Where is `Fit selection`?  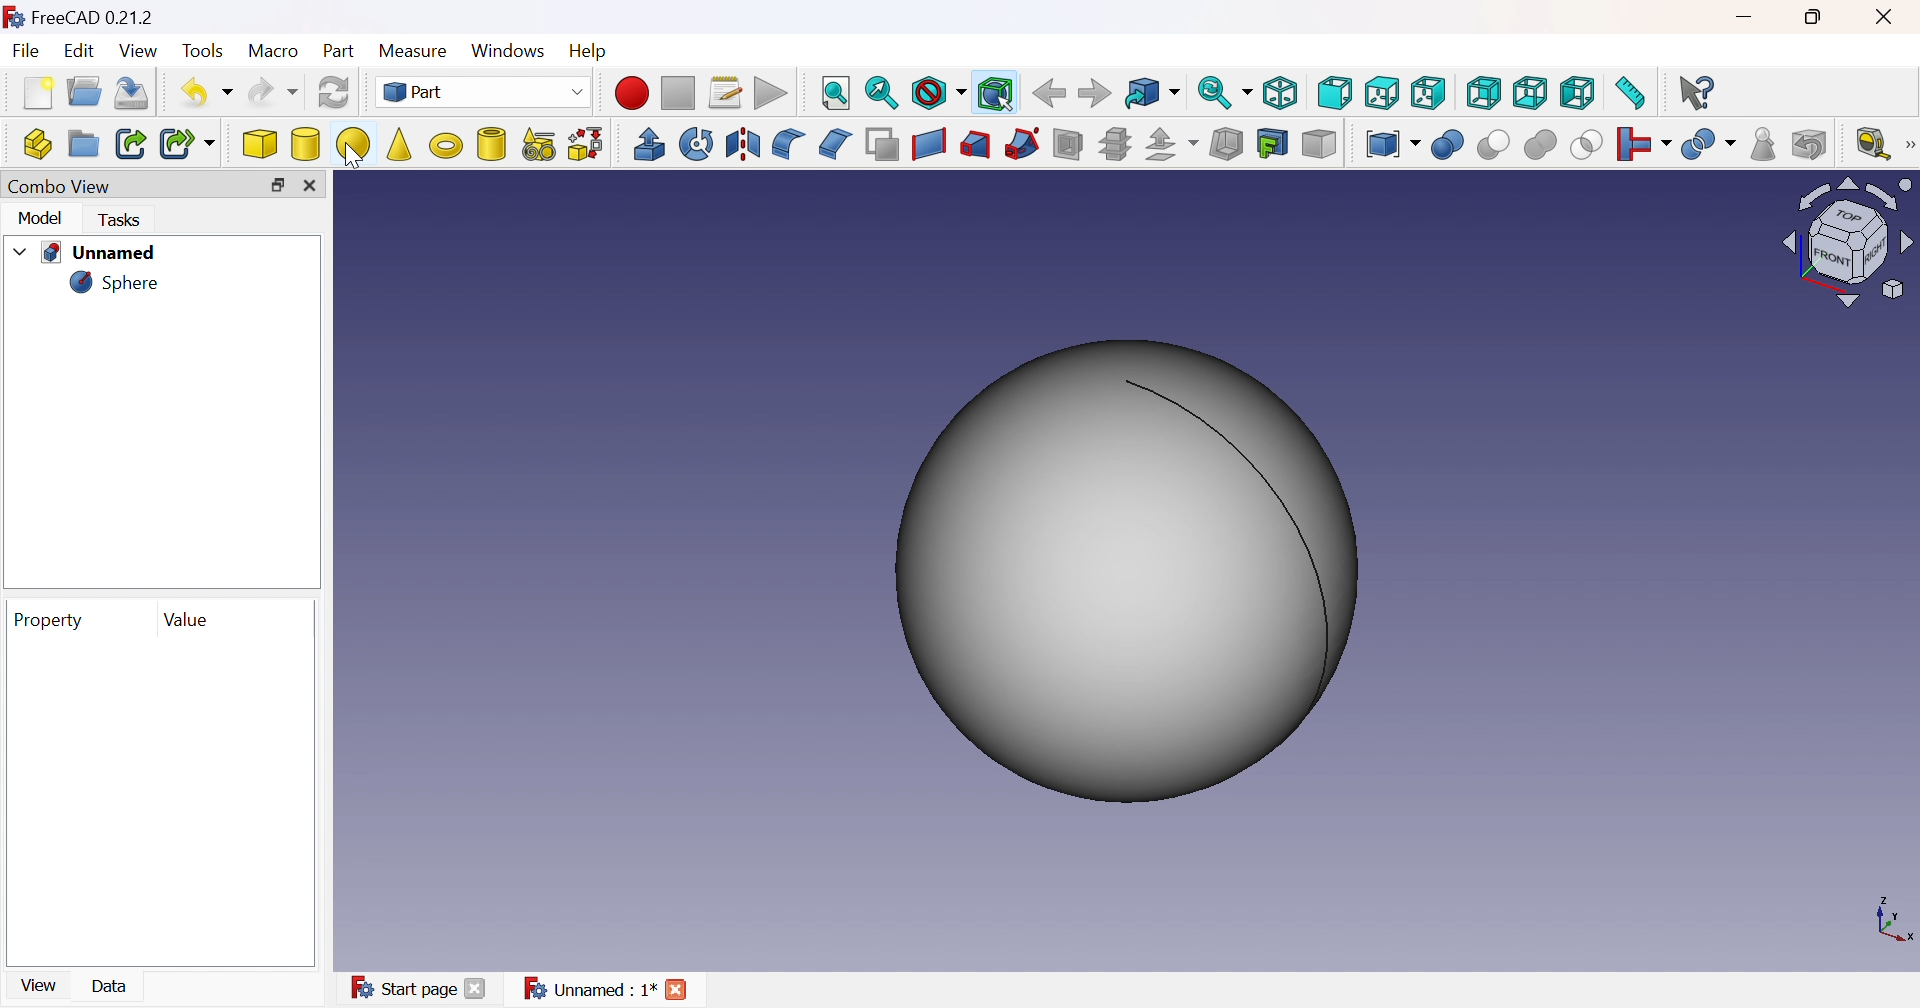 Fit selection is located at coordinates (881, 94).